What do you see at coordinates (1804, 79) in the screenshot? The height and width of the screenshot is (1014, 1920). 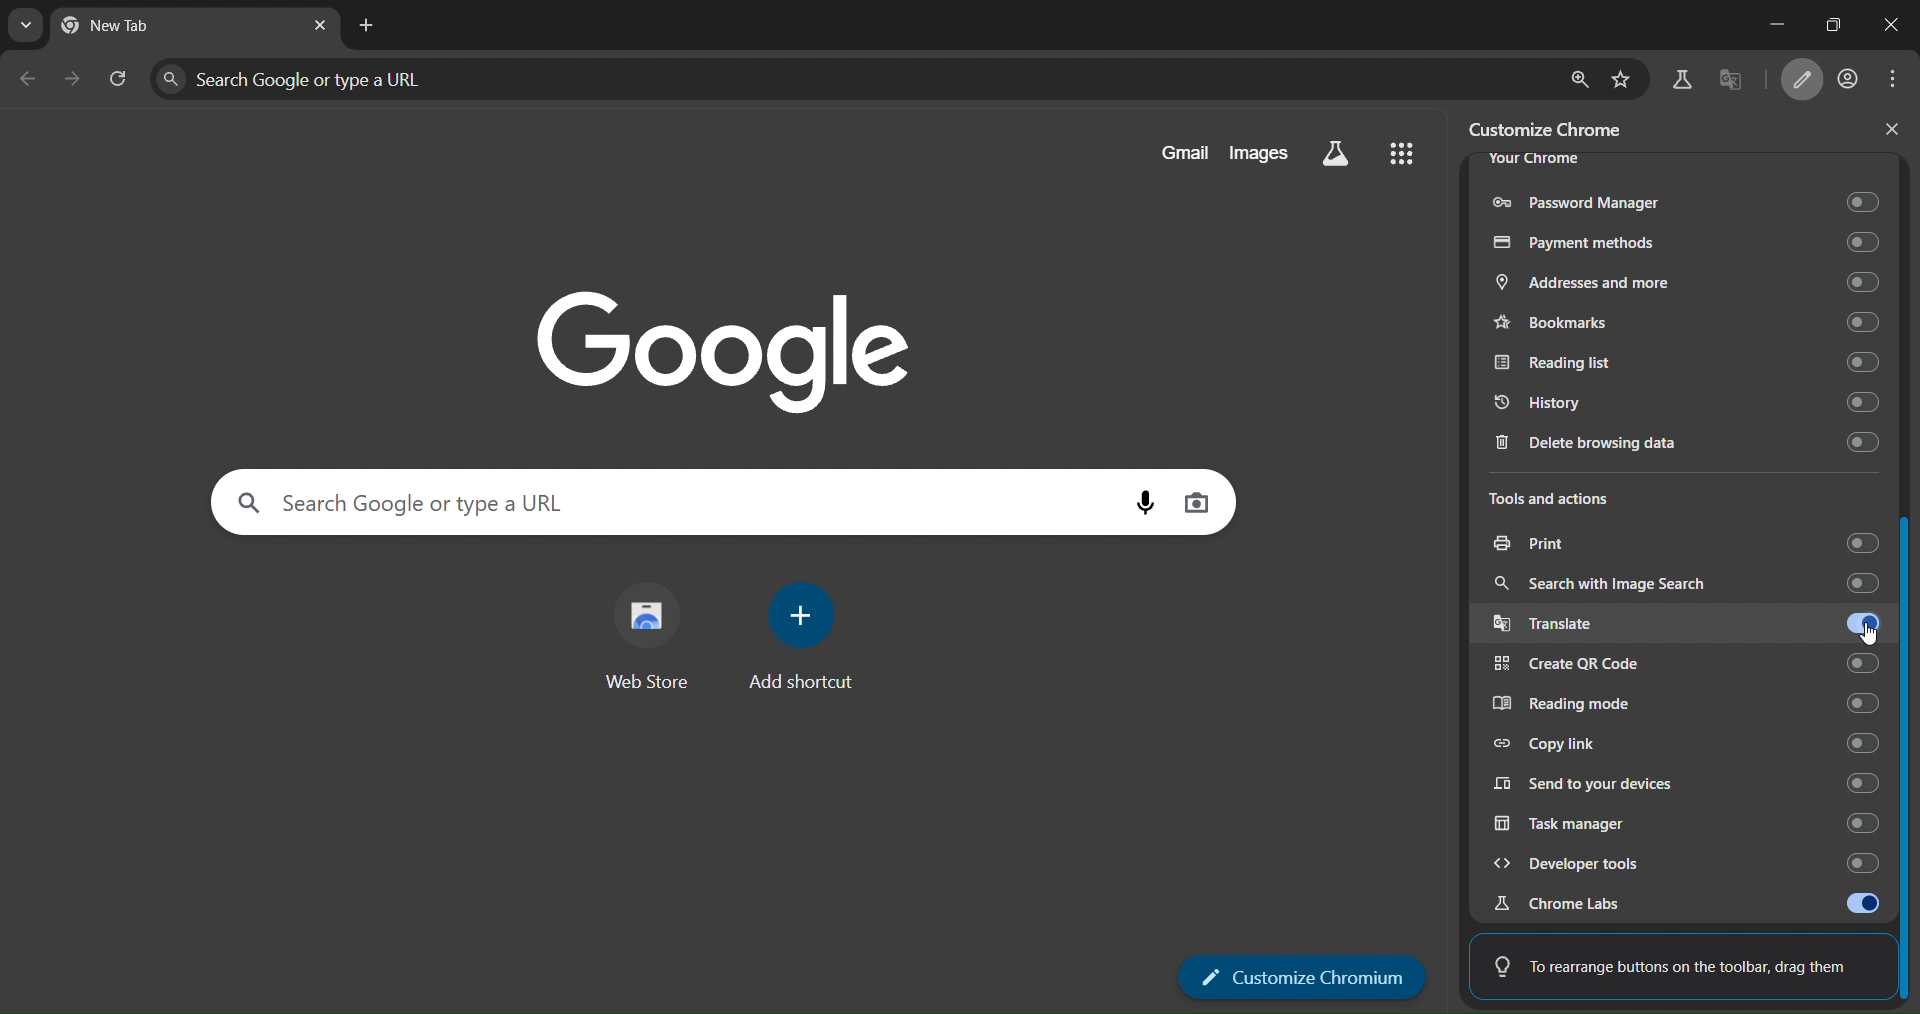 I see `customize chromium` at bounding box center [1804, 79].